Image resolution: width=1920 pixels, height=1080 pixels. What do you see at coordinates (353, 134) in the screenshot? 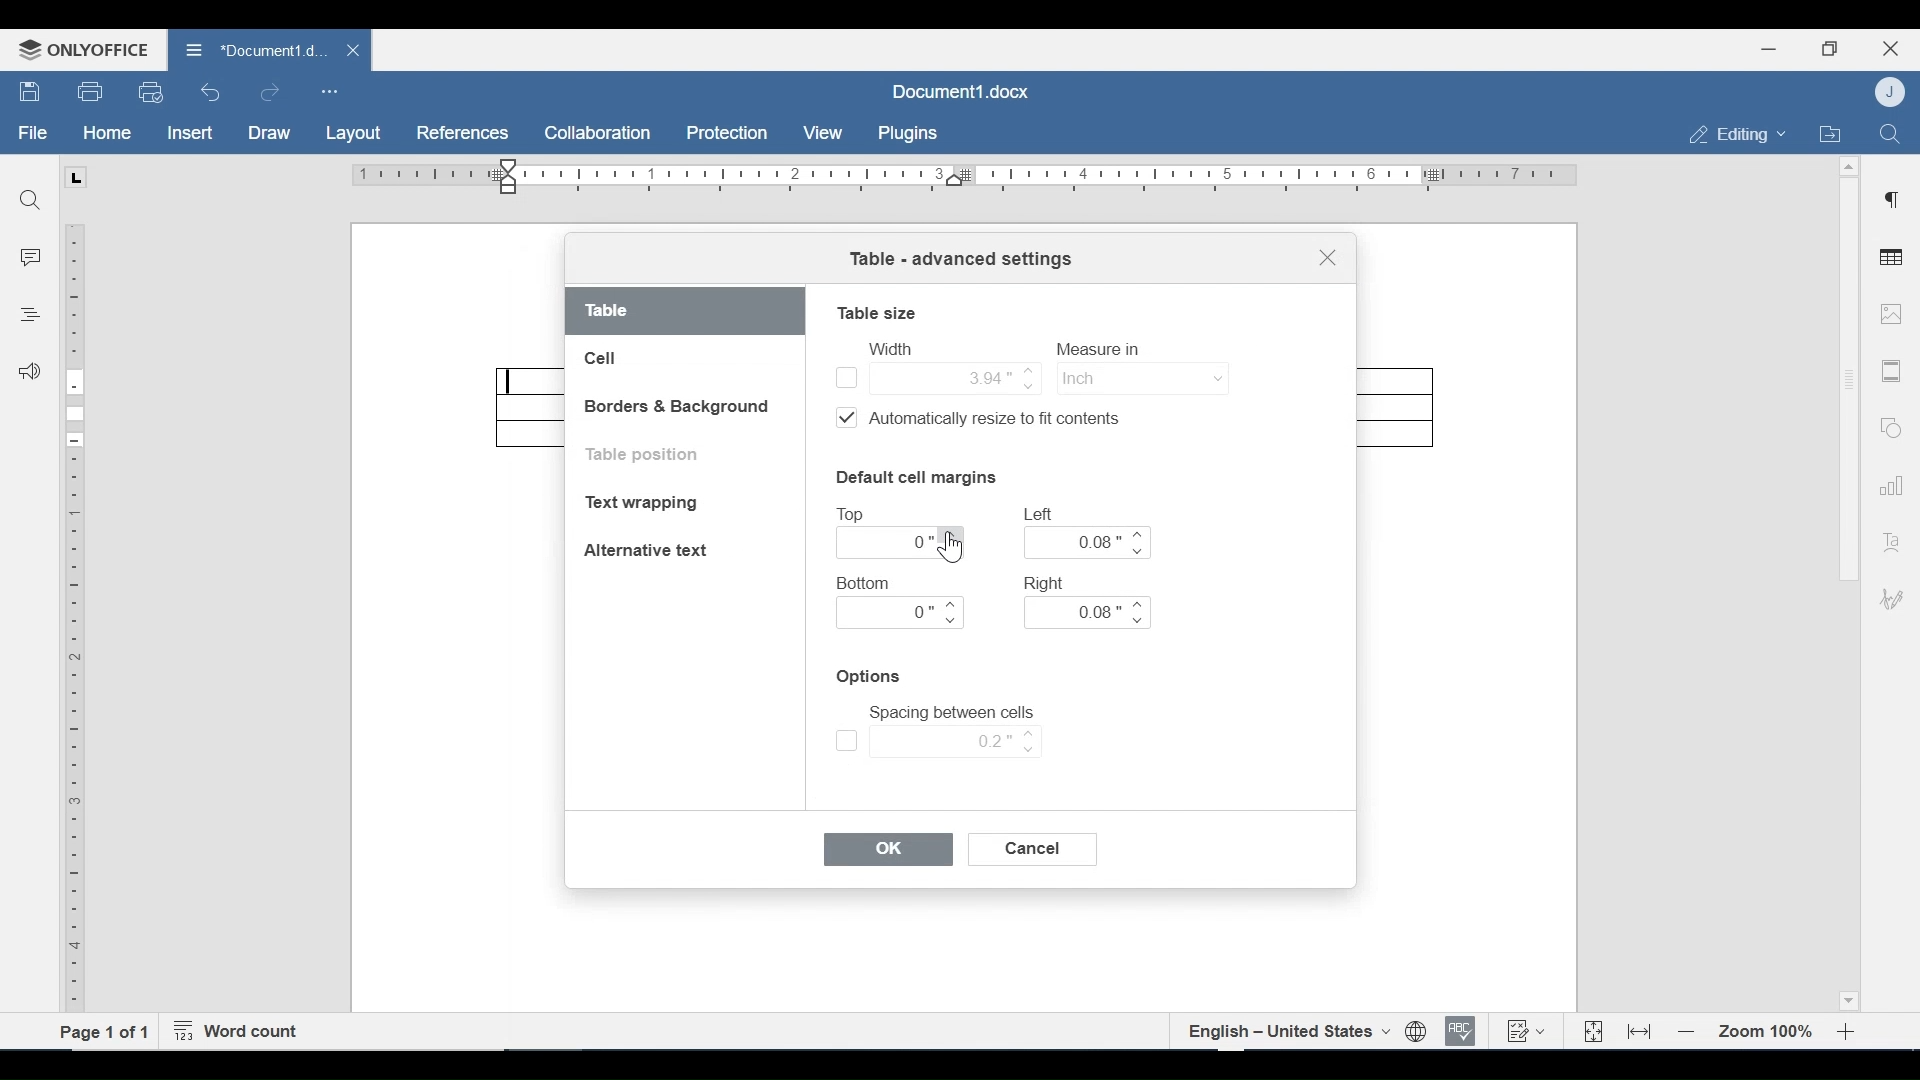
I see `Layout` at bounding box center [353, 134].